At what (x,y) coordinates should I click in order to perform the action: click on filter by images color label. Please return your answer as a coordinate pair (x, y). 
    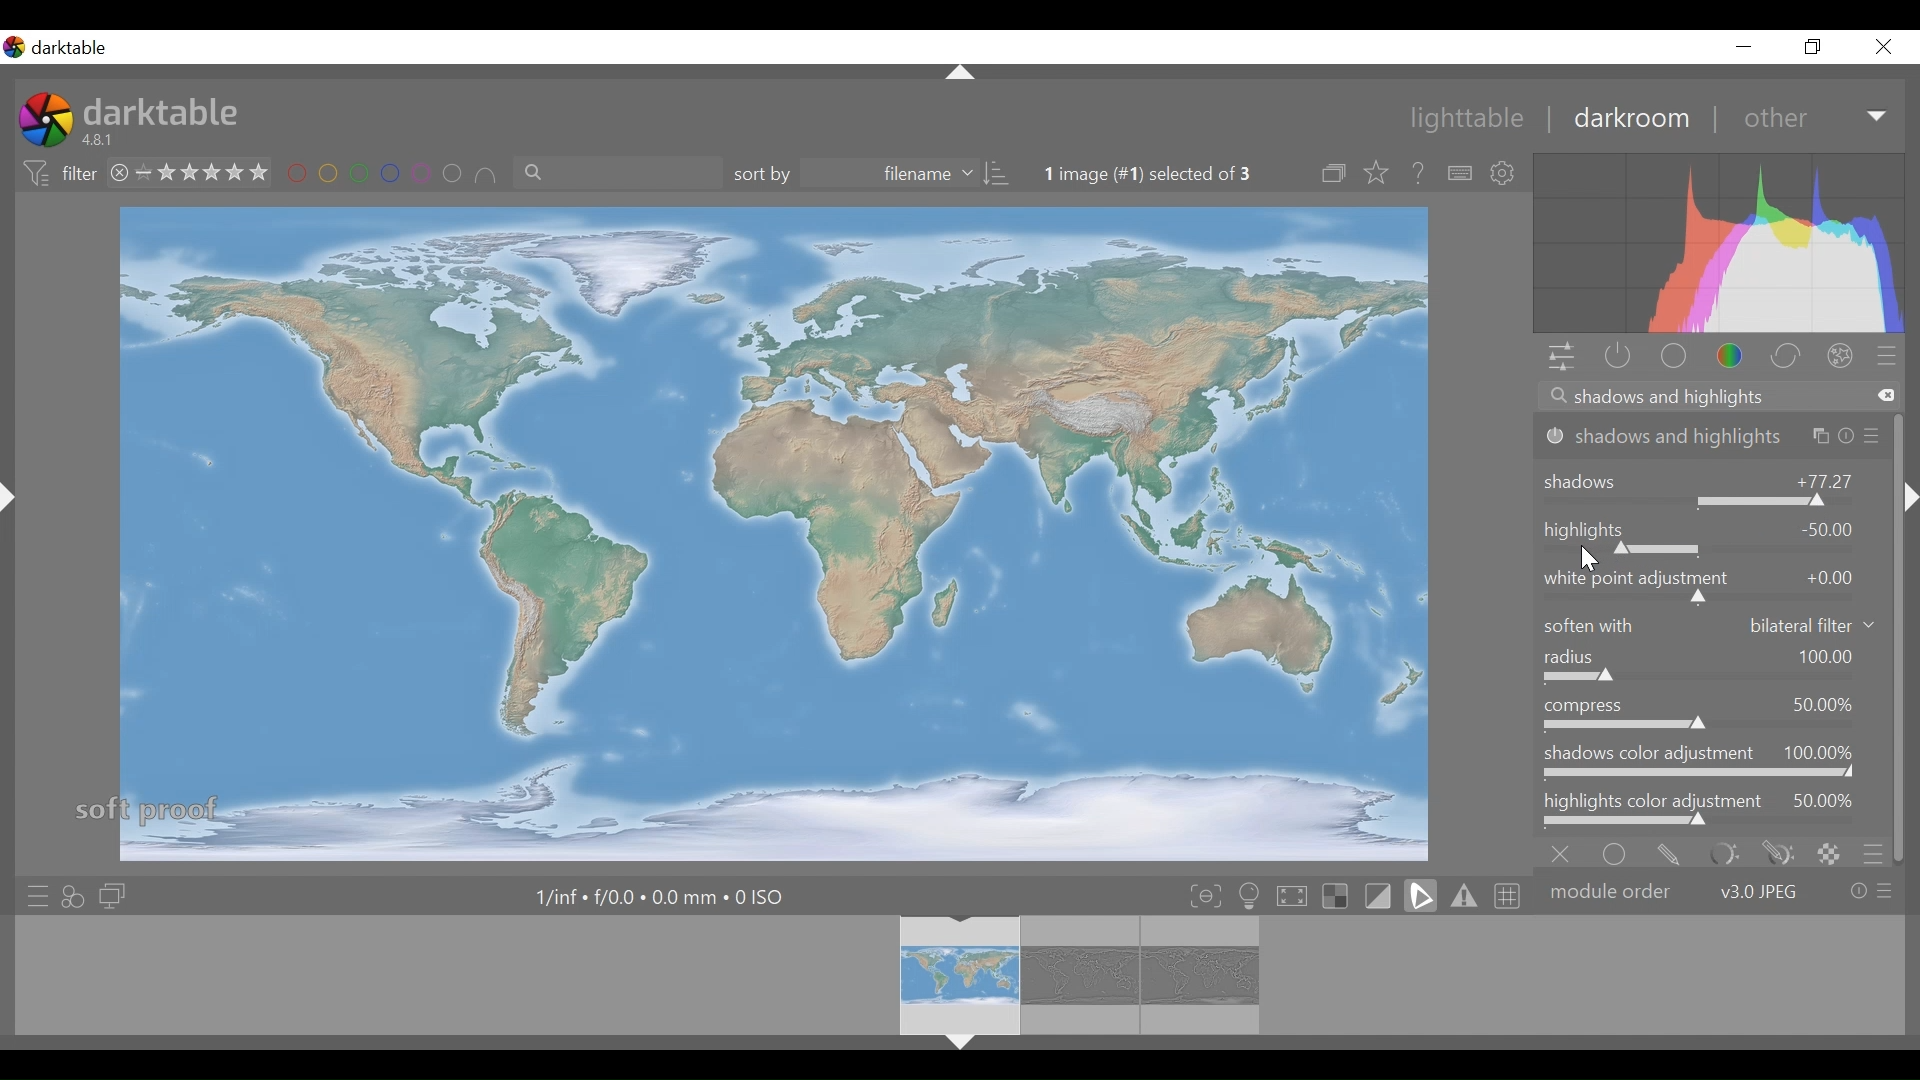
    Looking at the image, I should click on (394, 175).